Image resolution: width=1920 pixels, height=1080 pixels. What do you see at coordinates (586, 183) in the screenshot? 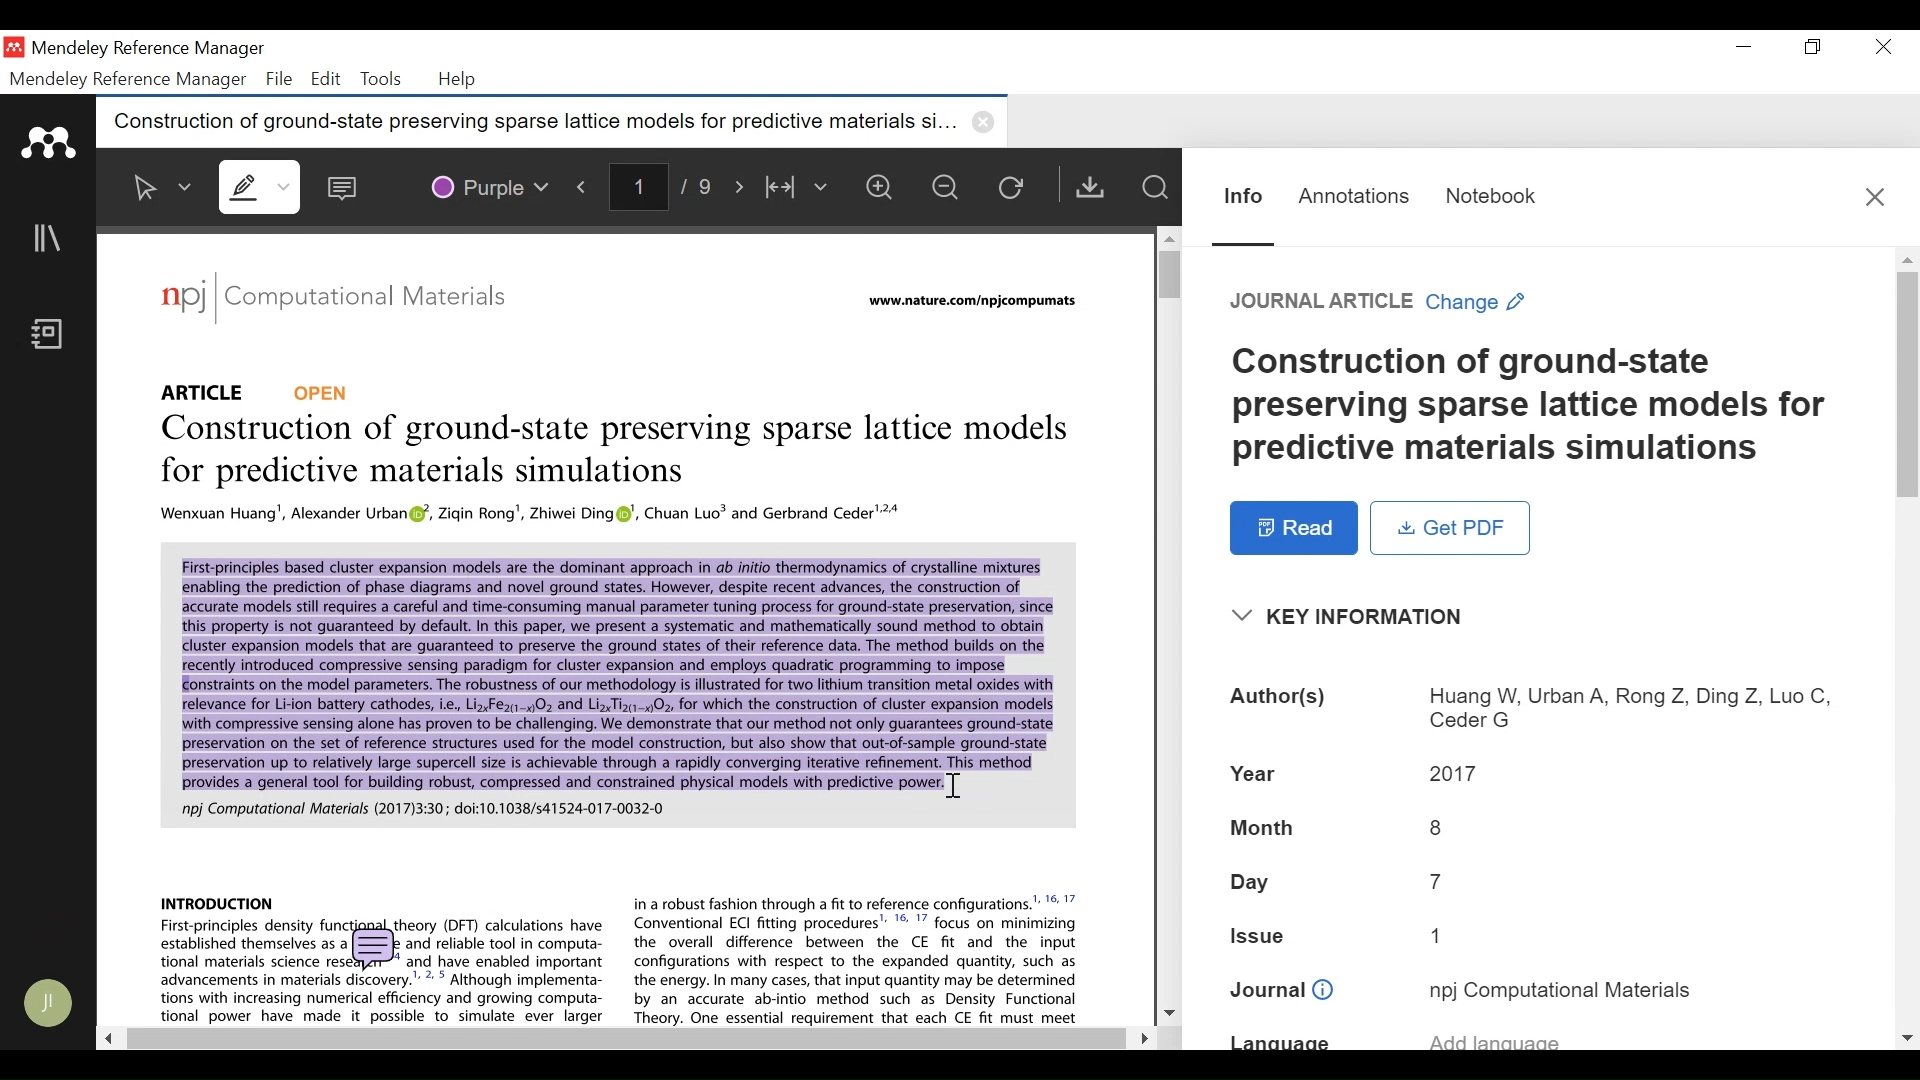
I see `Previous Page` at bounding box center [586, 183].